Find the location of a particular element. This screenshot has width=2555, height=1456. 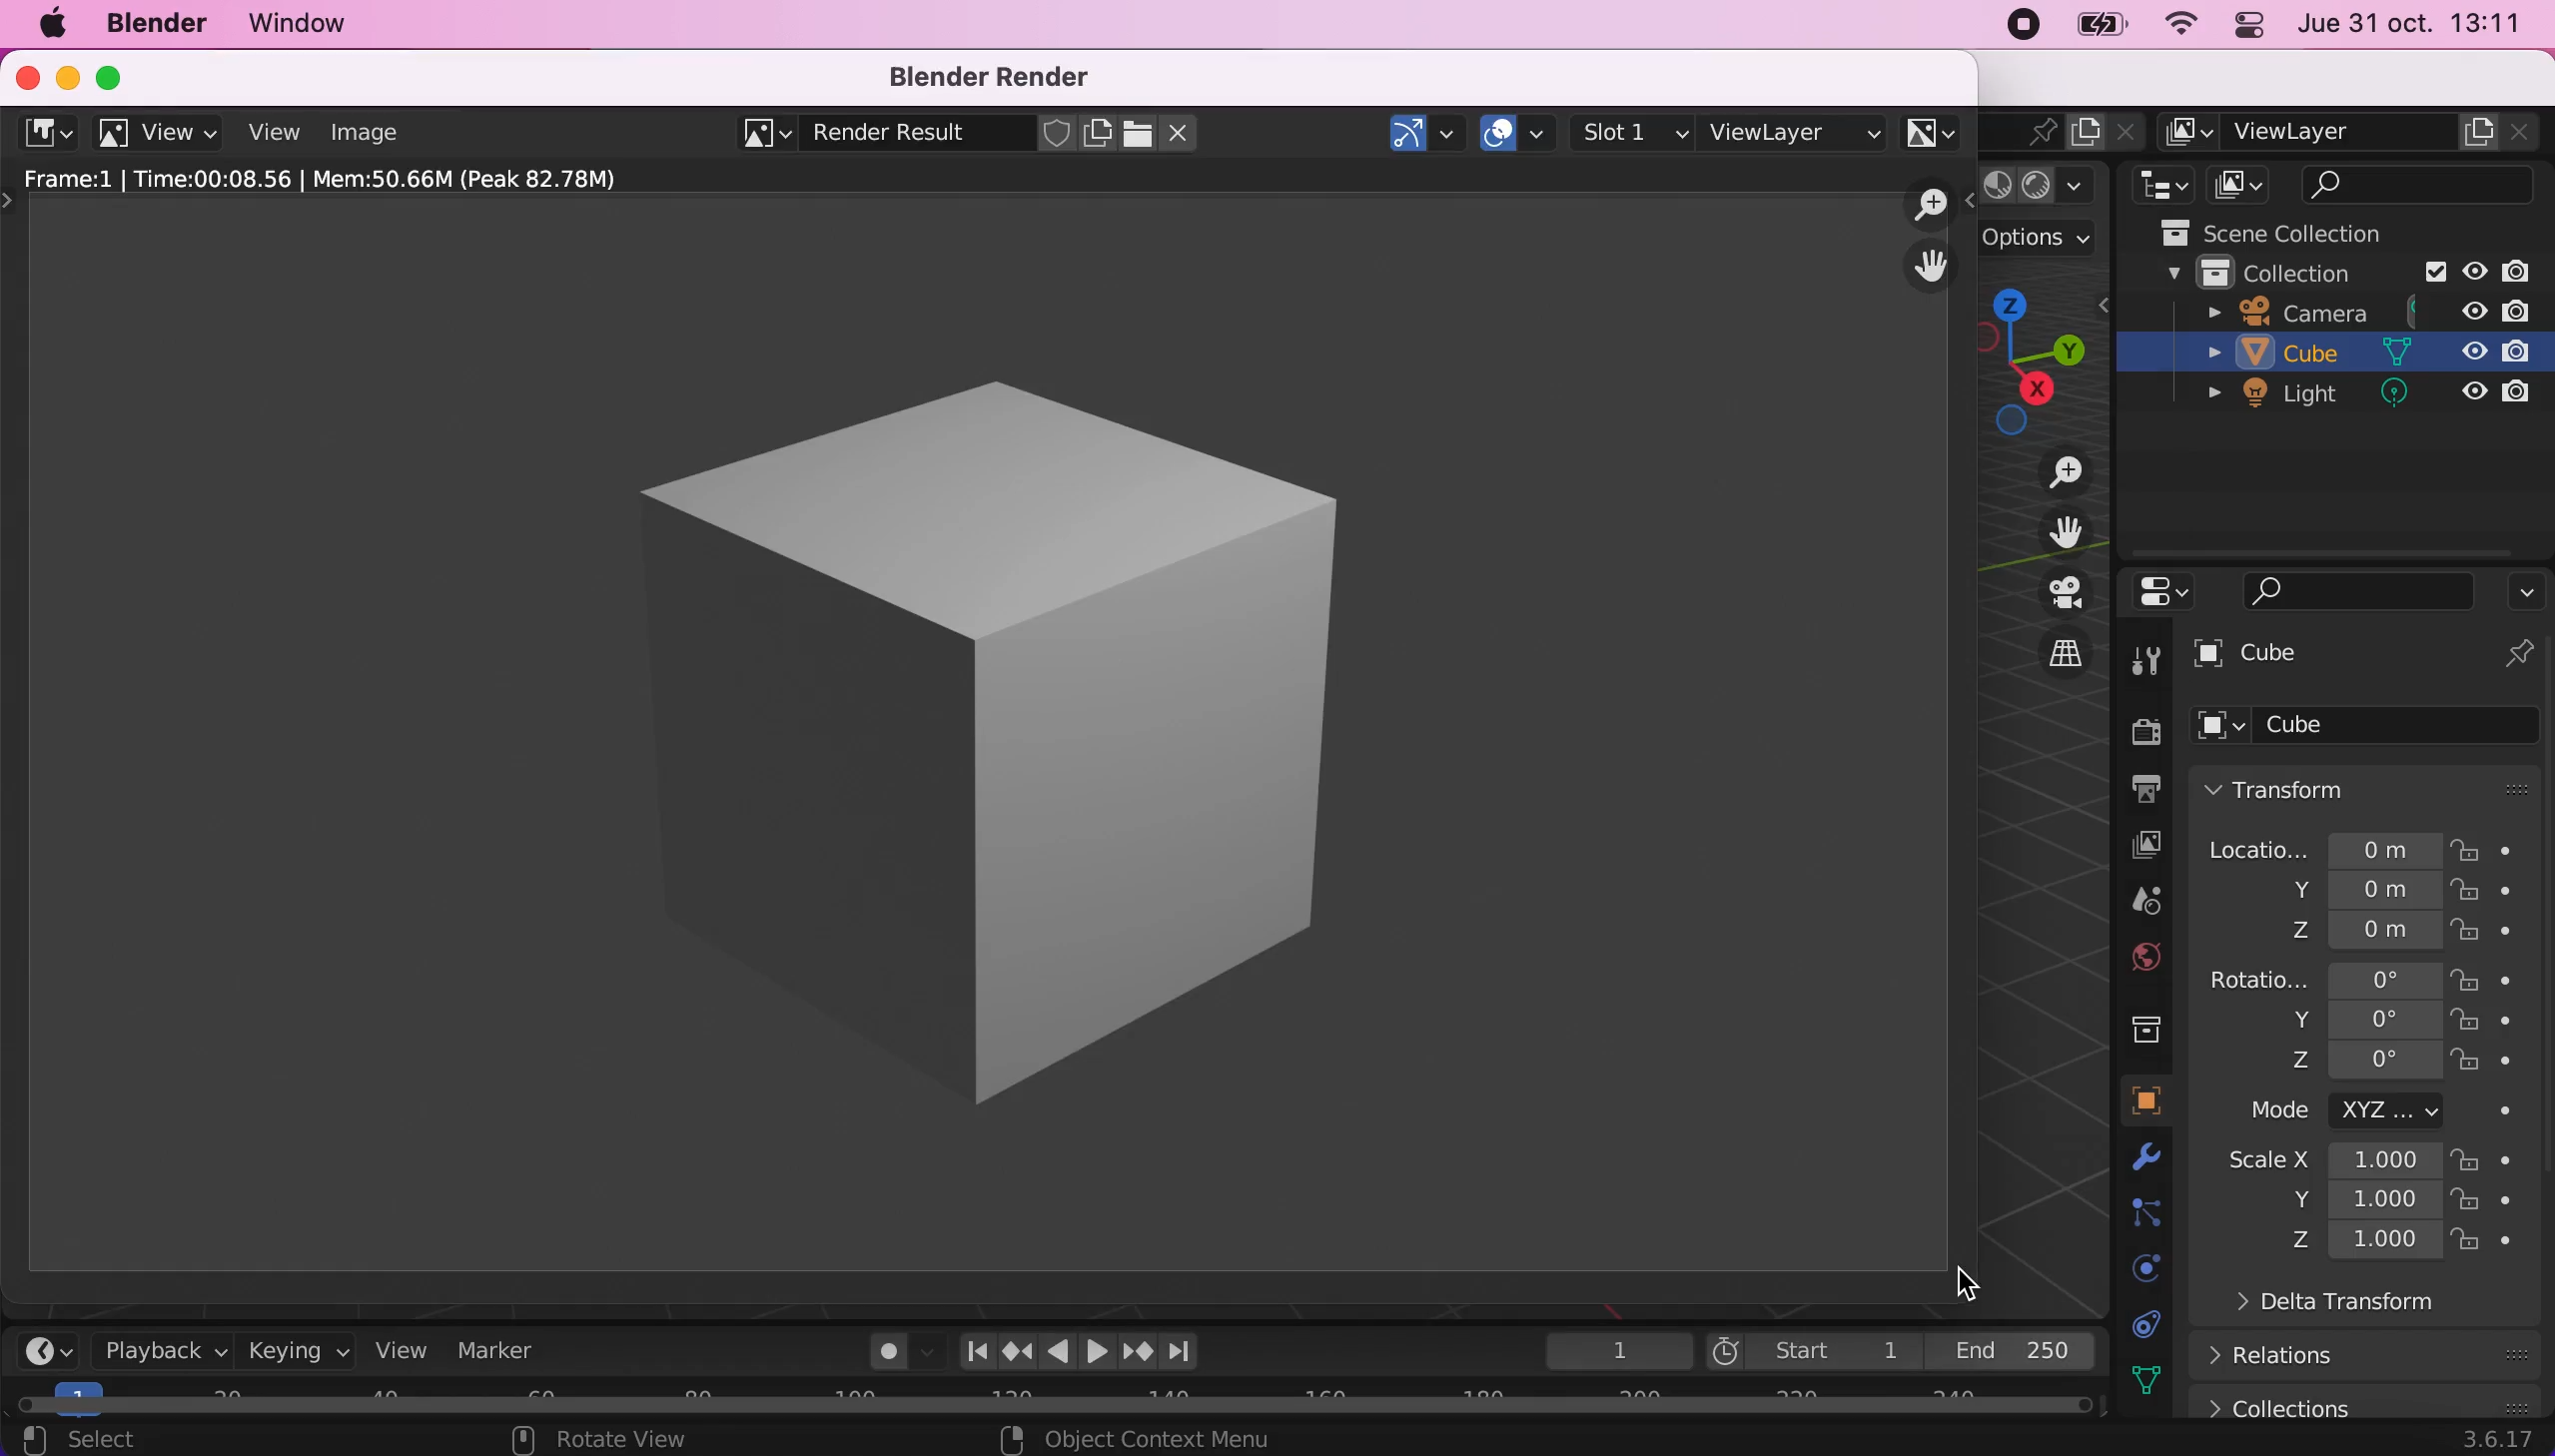

view layer is located at coordinates (2354, 132).